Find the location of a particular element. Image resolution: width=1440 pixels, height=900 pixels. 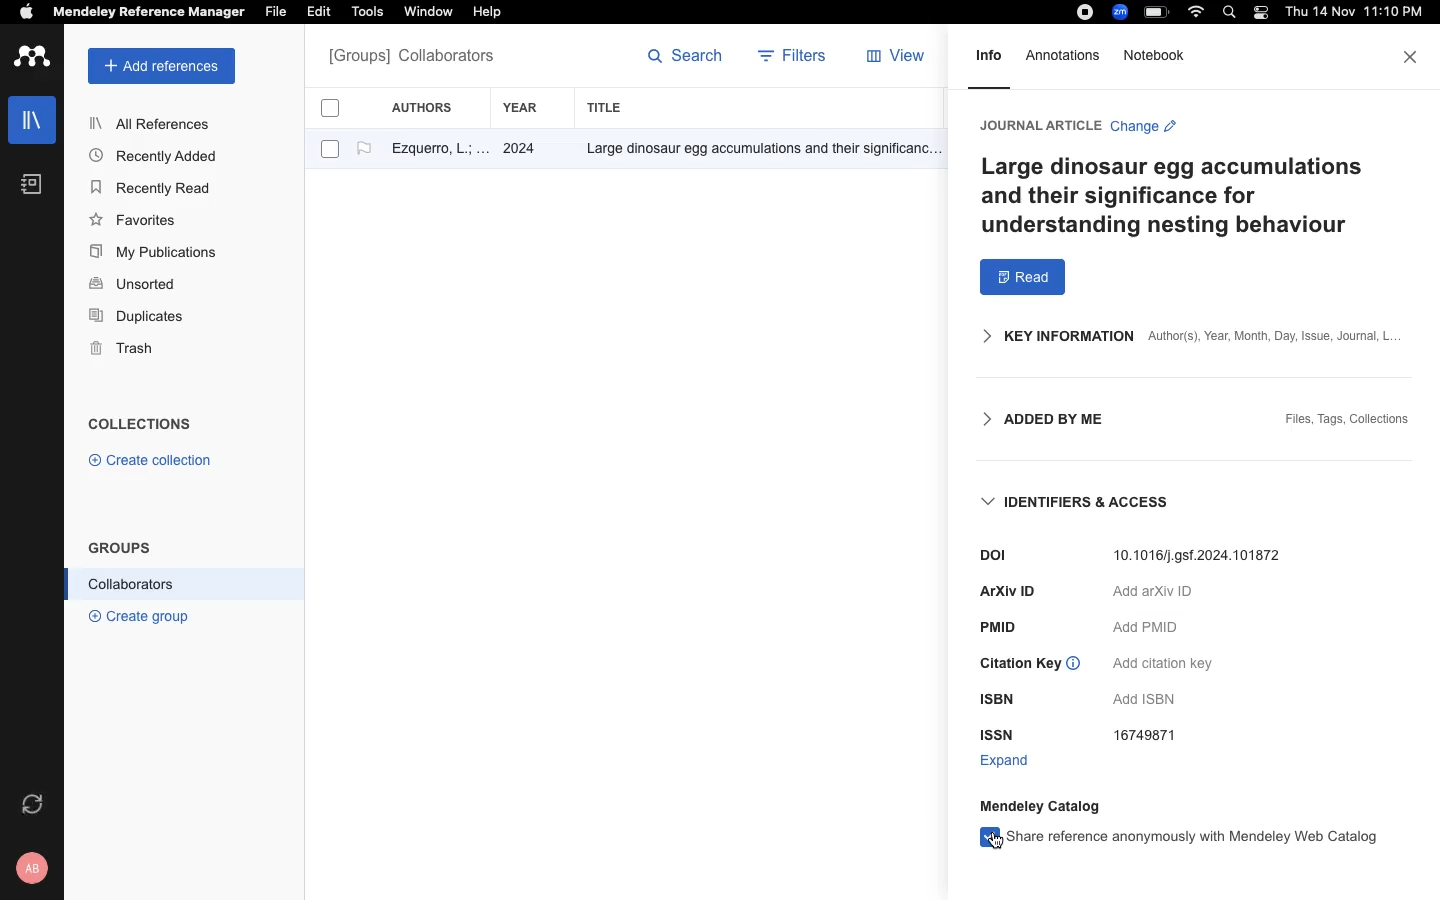

ArXiv ID is located at coordinates (1008, 591).